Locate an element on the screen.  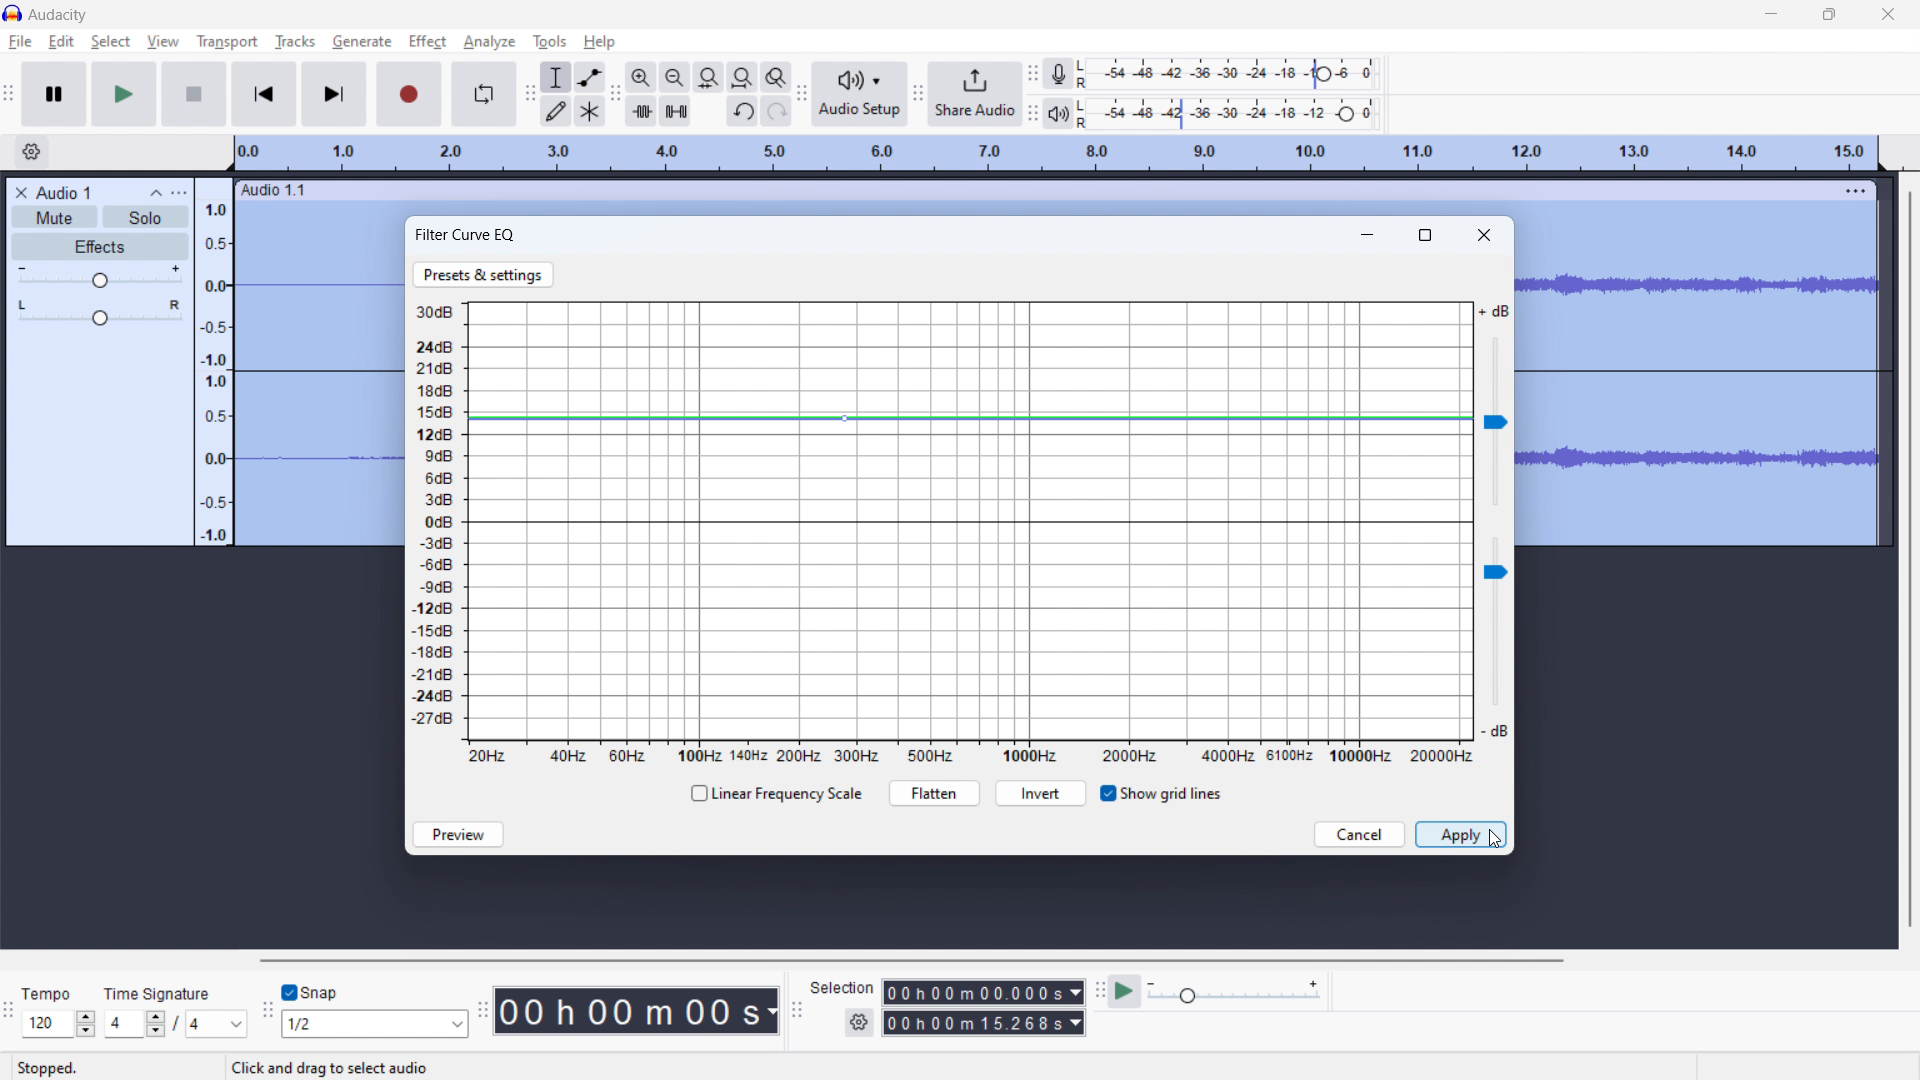
select is located at coordinates (110, 42).